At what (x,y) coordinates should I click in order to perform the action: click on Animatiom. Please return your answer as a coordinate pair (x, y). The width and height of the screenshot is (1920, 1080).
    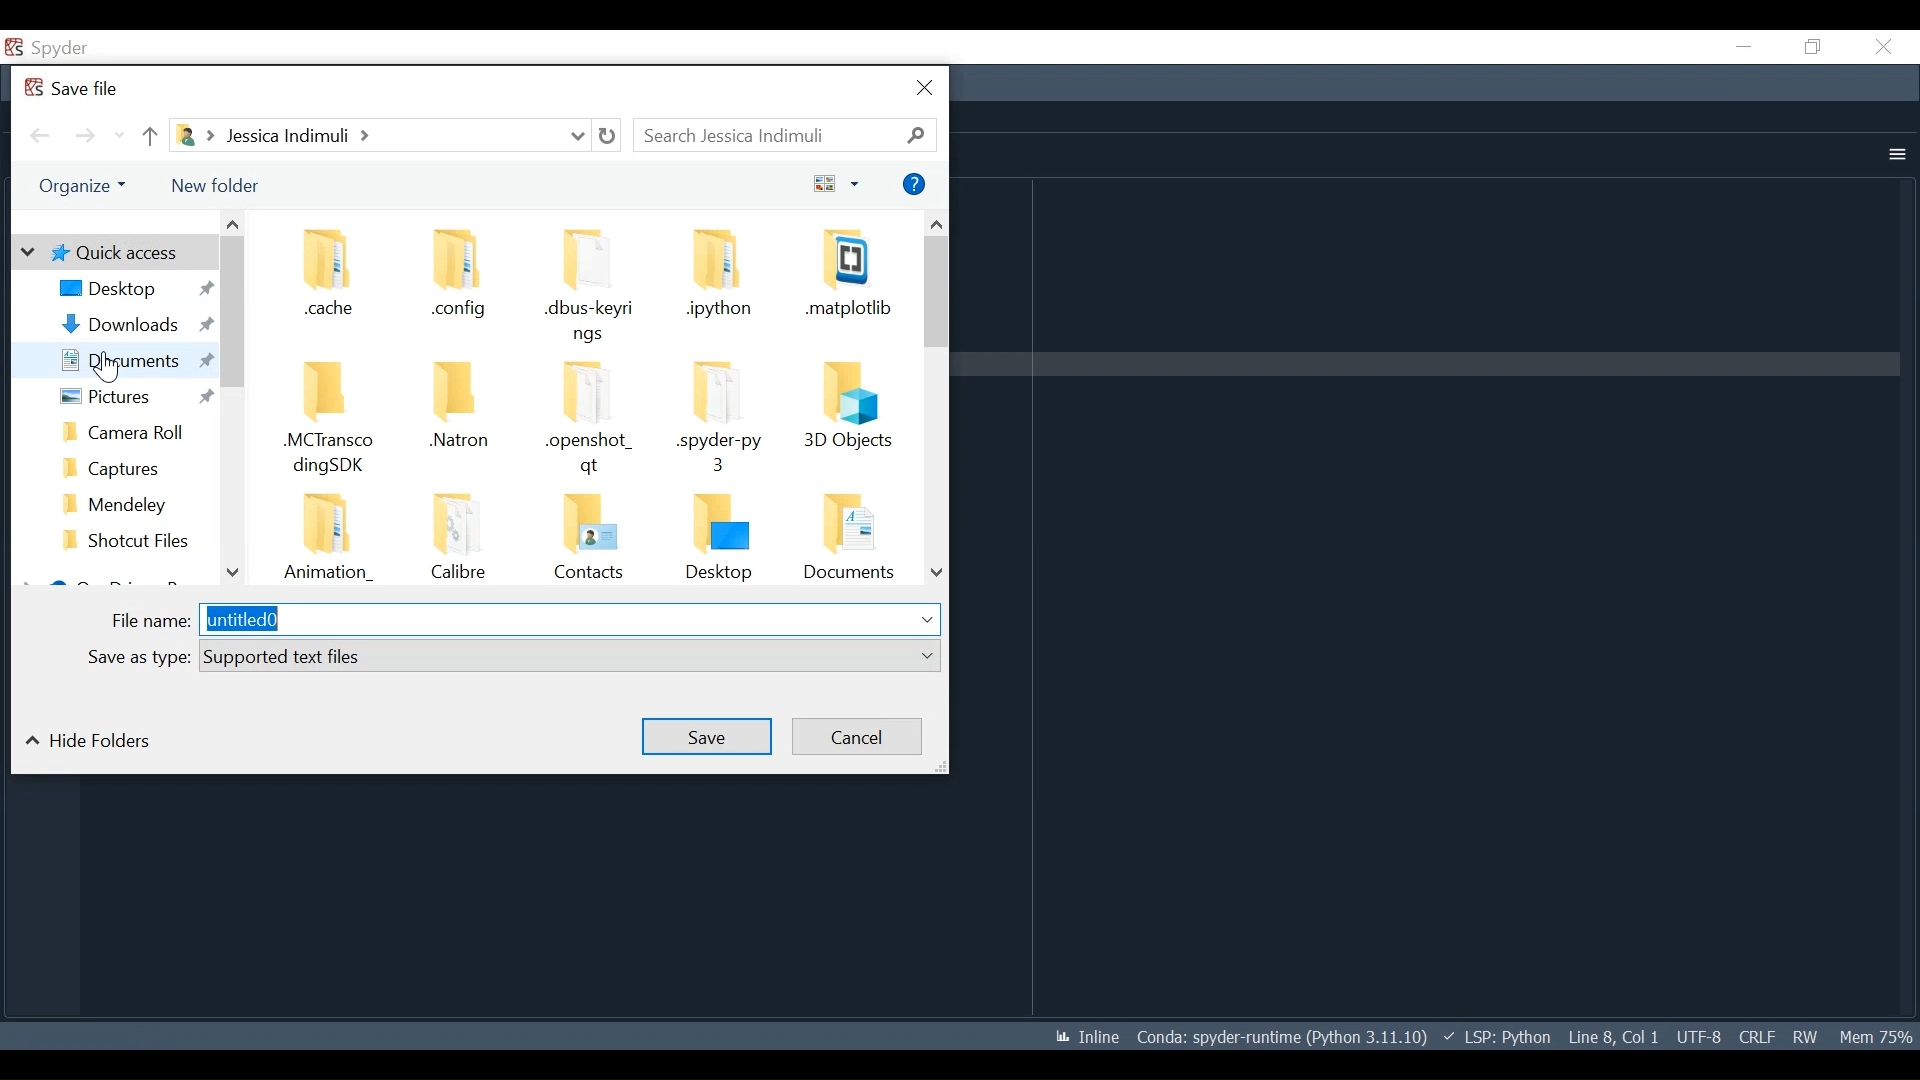
    Looking at the image, I should click on (325, 536).